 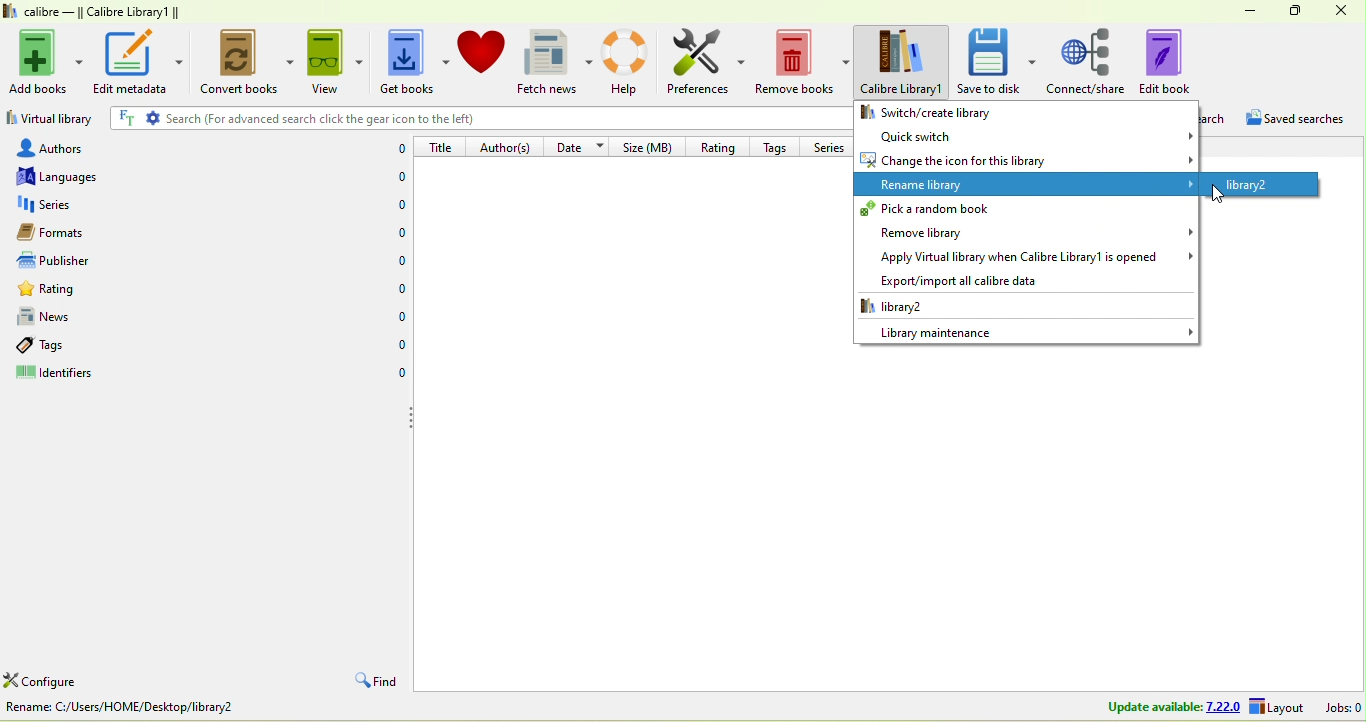 I want to click on get books, so click(x=411, y=63).